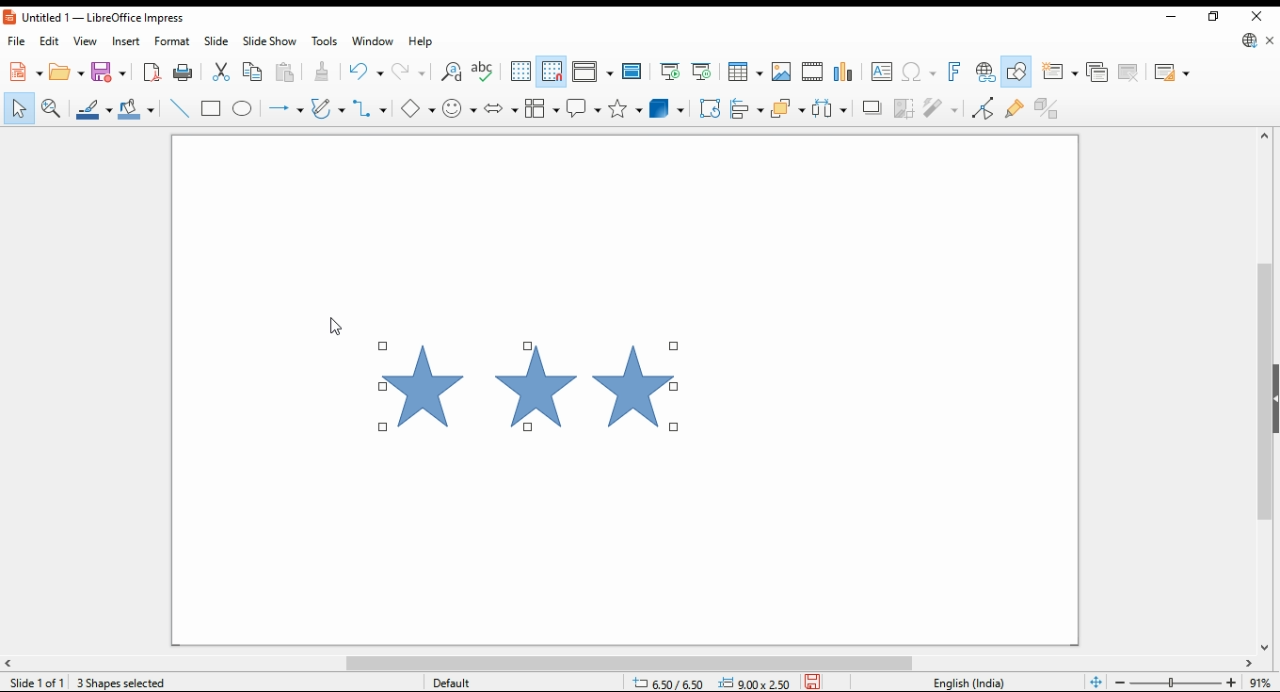 Image resolution: width=1280 pixels, height=692 pixels. I want to click on dimensions, so click(710, 681).